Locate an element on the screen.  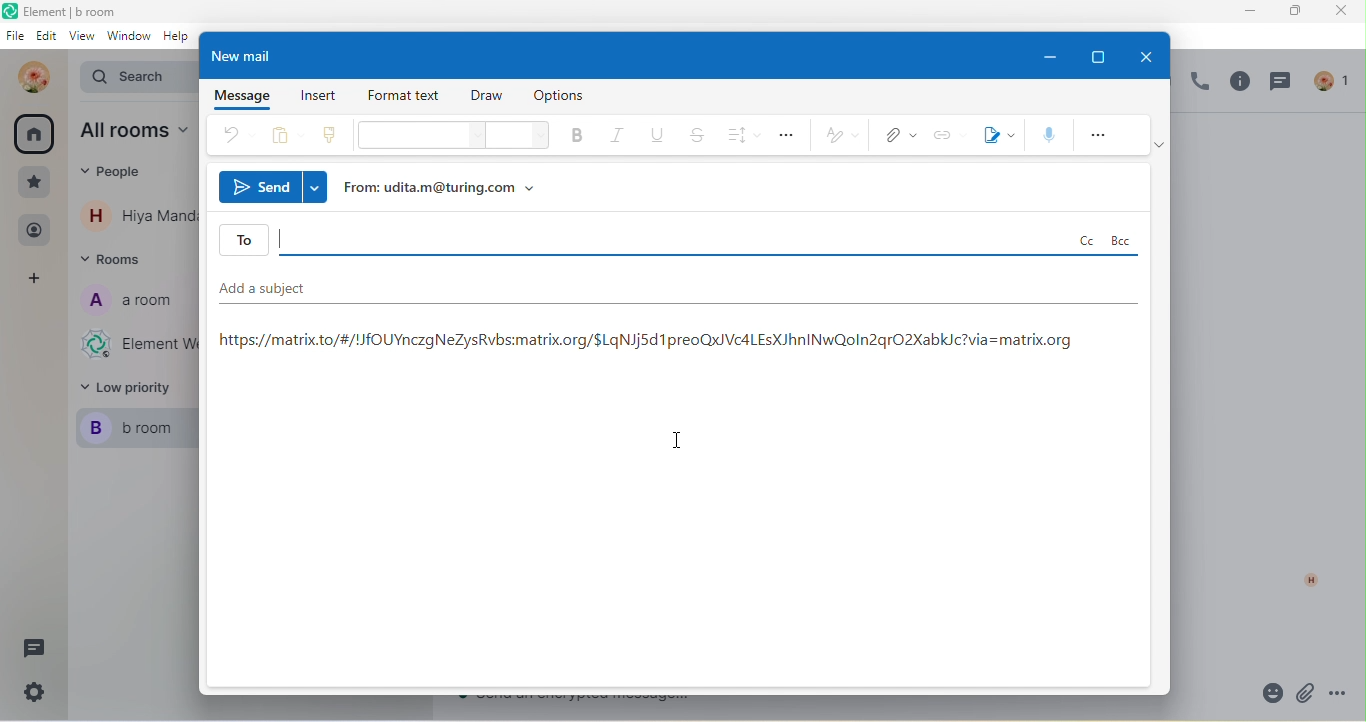
close is located at coordinates (1144, 55).